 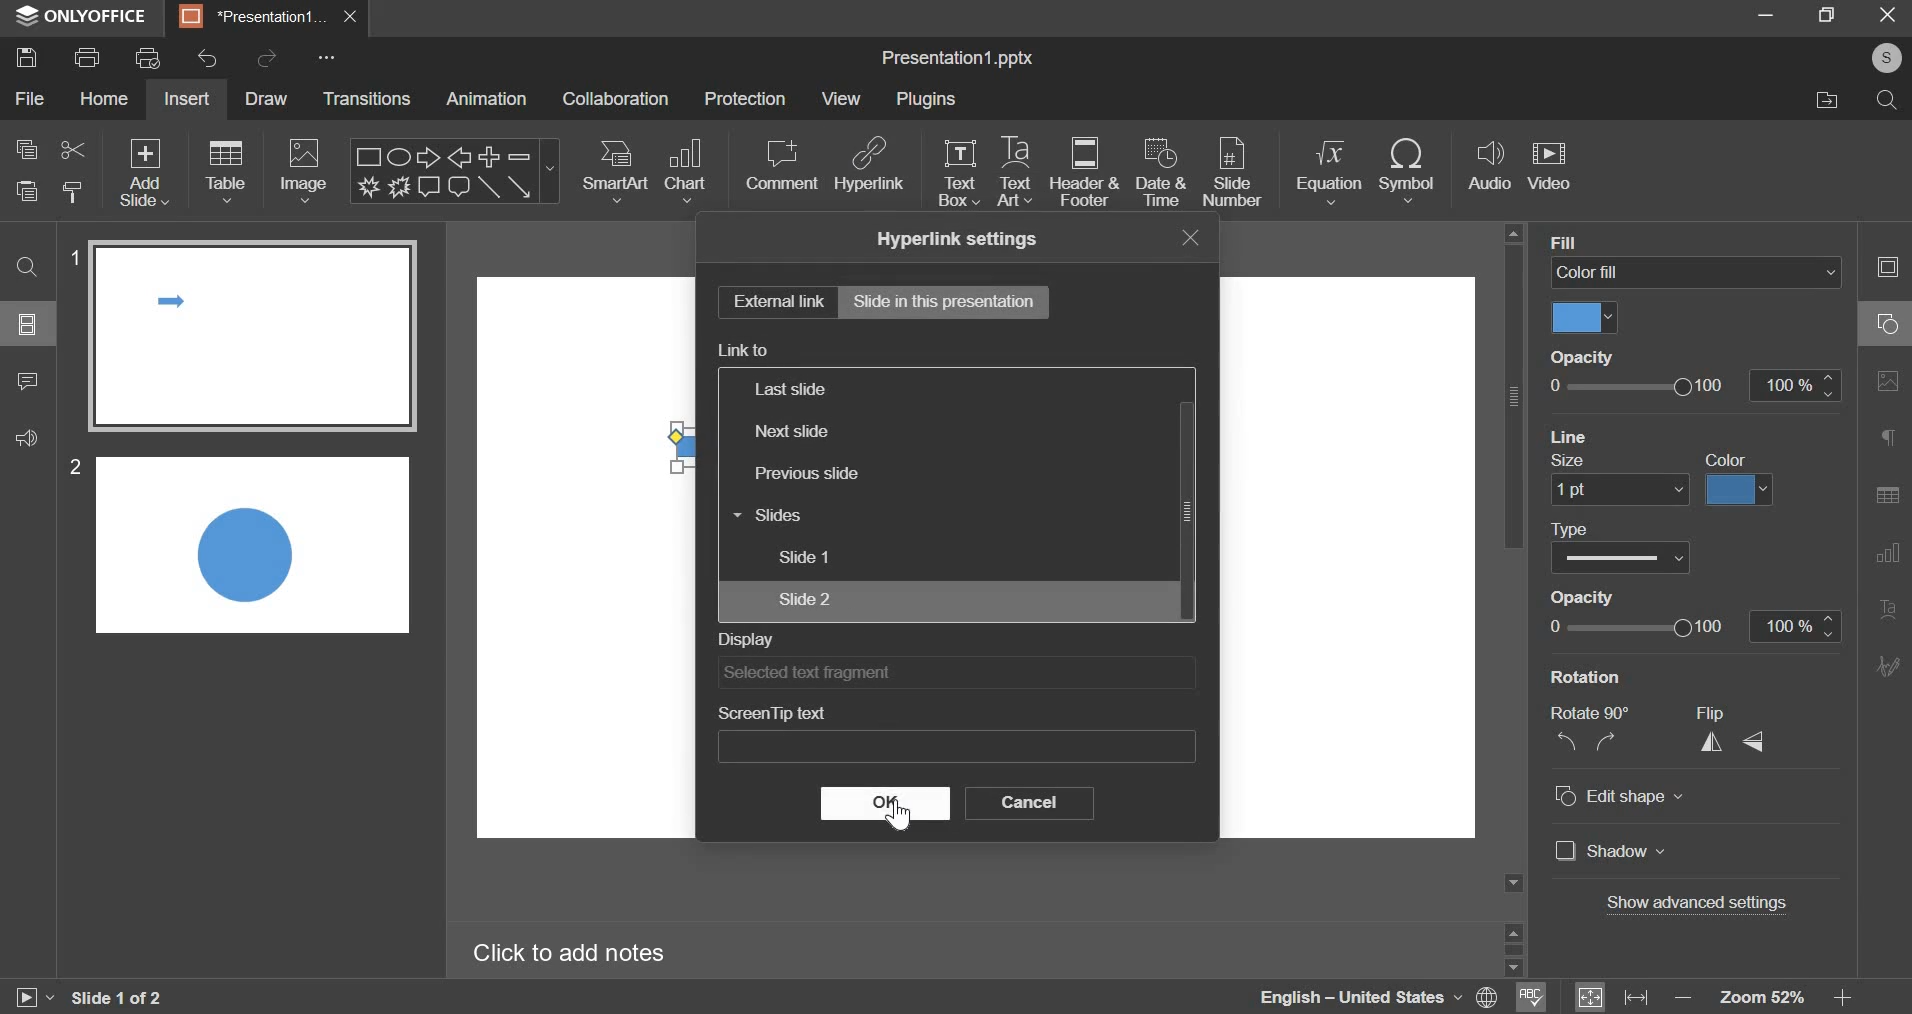 I want to click on exit, so click(x=1888, y=14).